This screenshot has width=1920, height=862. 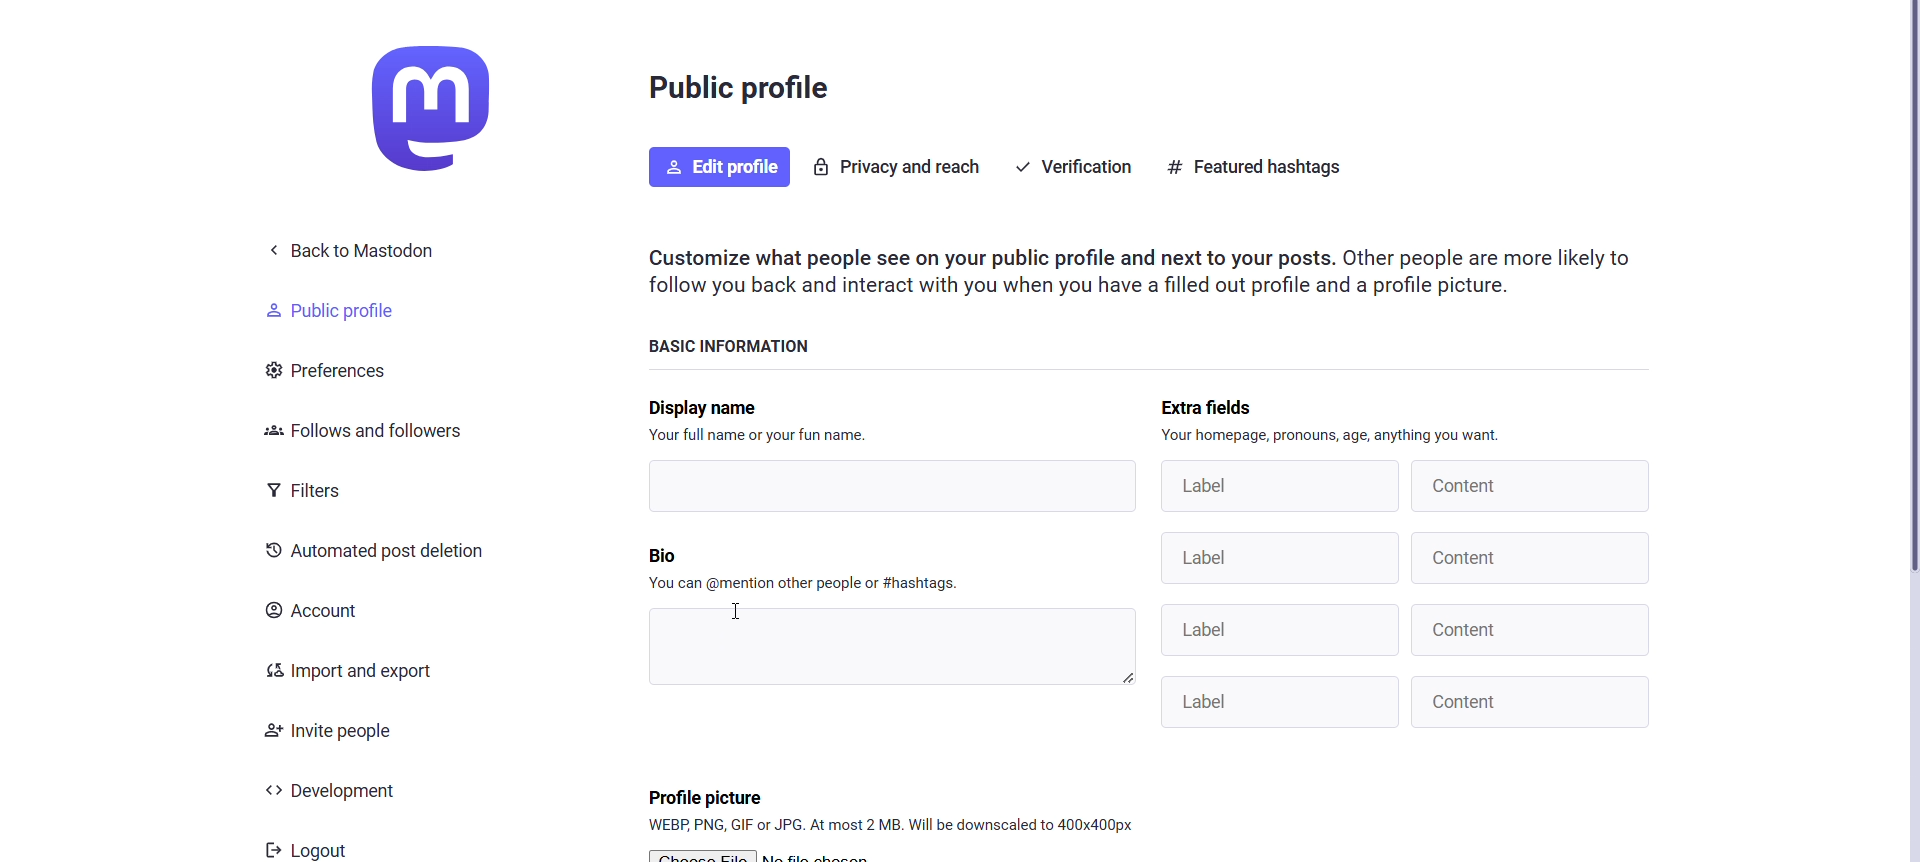 What do you see at coordinates (1277, 486) in the screenshot?
I see `Label` at bounding box center [1277, 486].